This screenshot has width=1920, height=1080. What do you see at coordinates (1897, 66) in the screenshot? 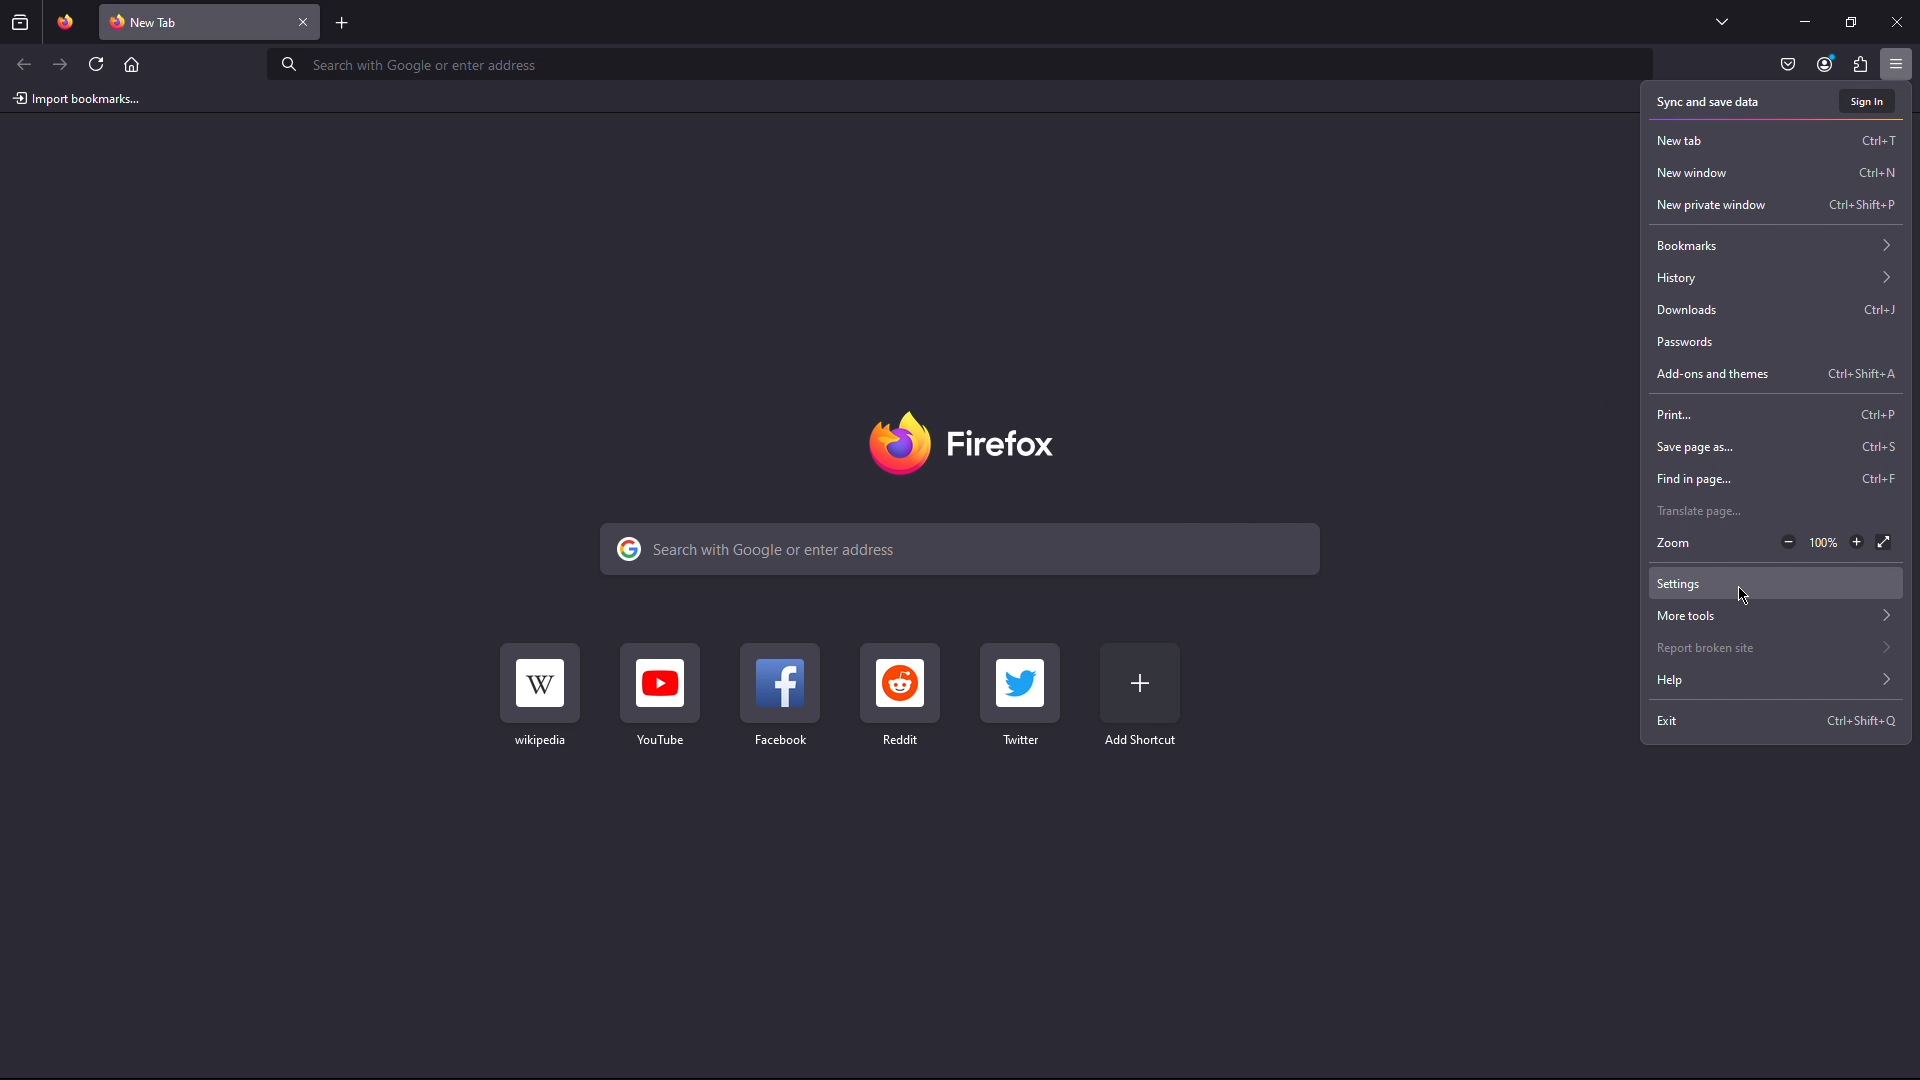
I see `Application Menu` at bounding box center [1897, 66].